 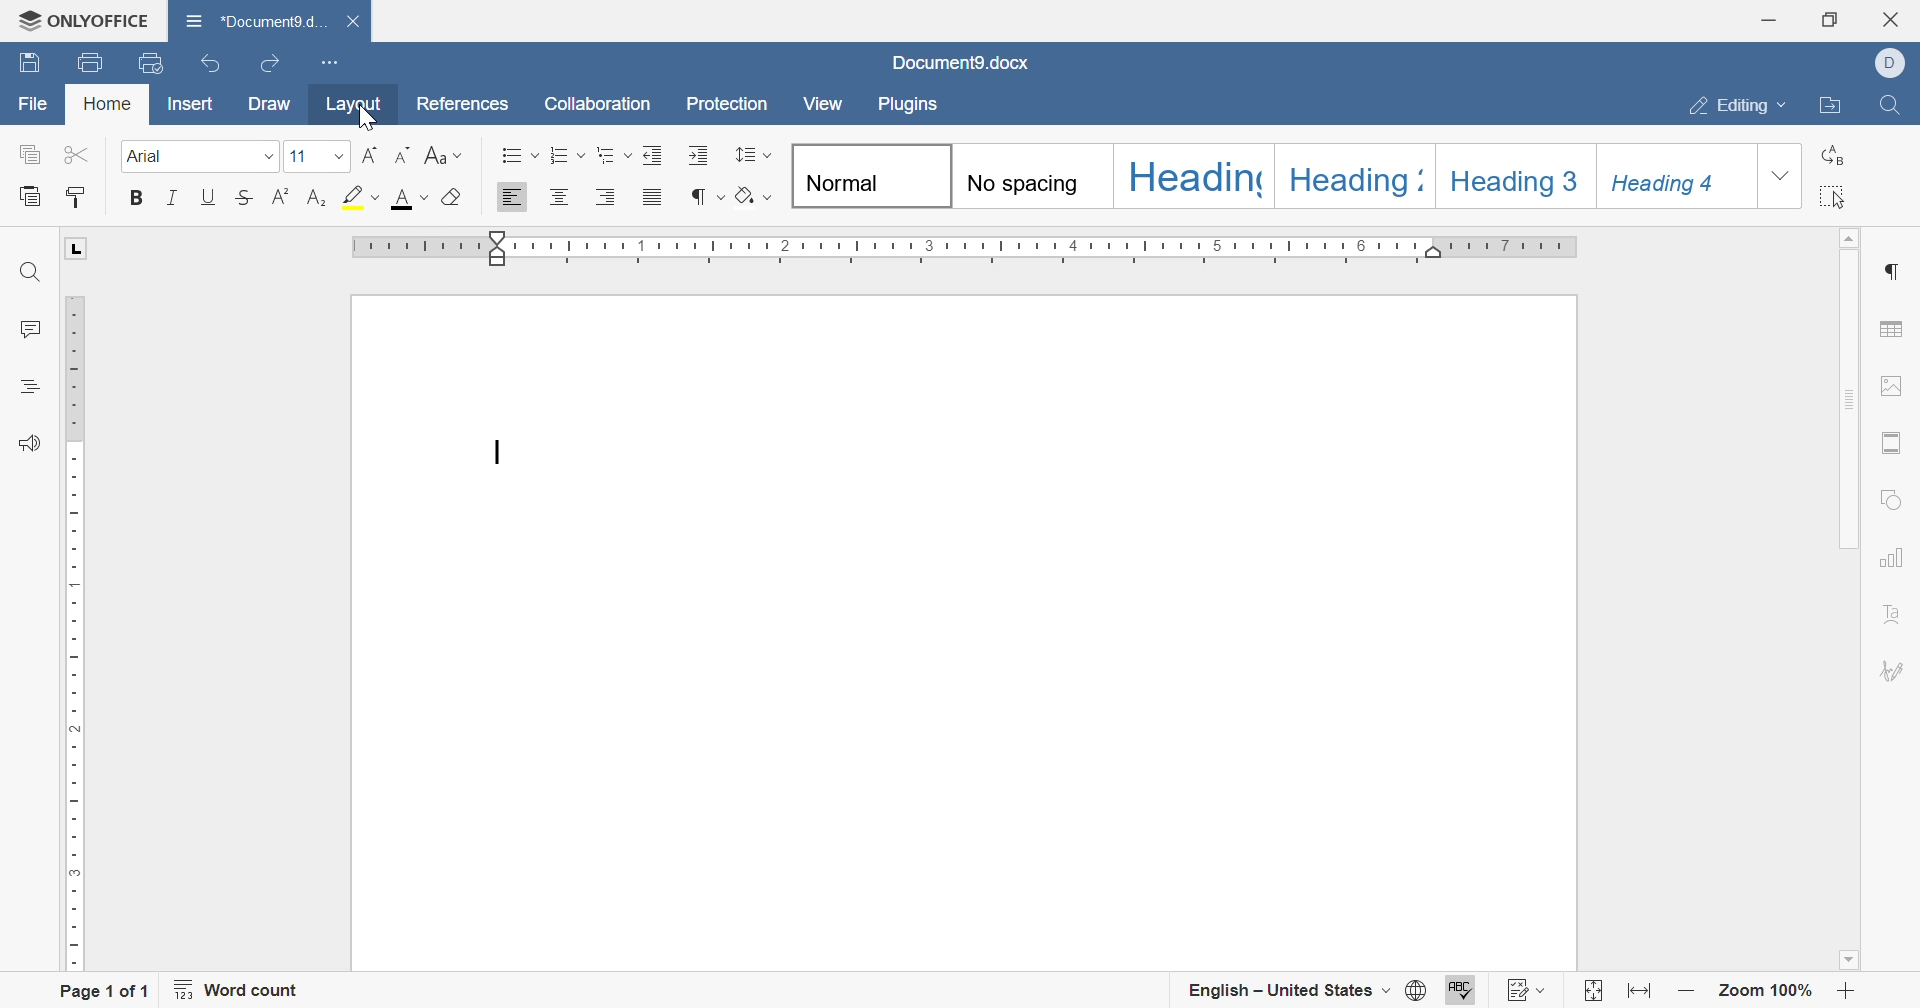 I want to click on find, so click(x=30, y=273).